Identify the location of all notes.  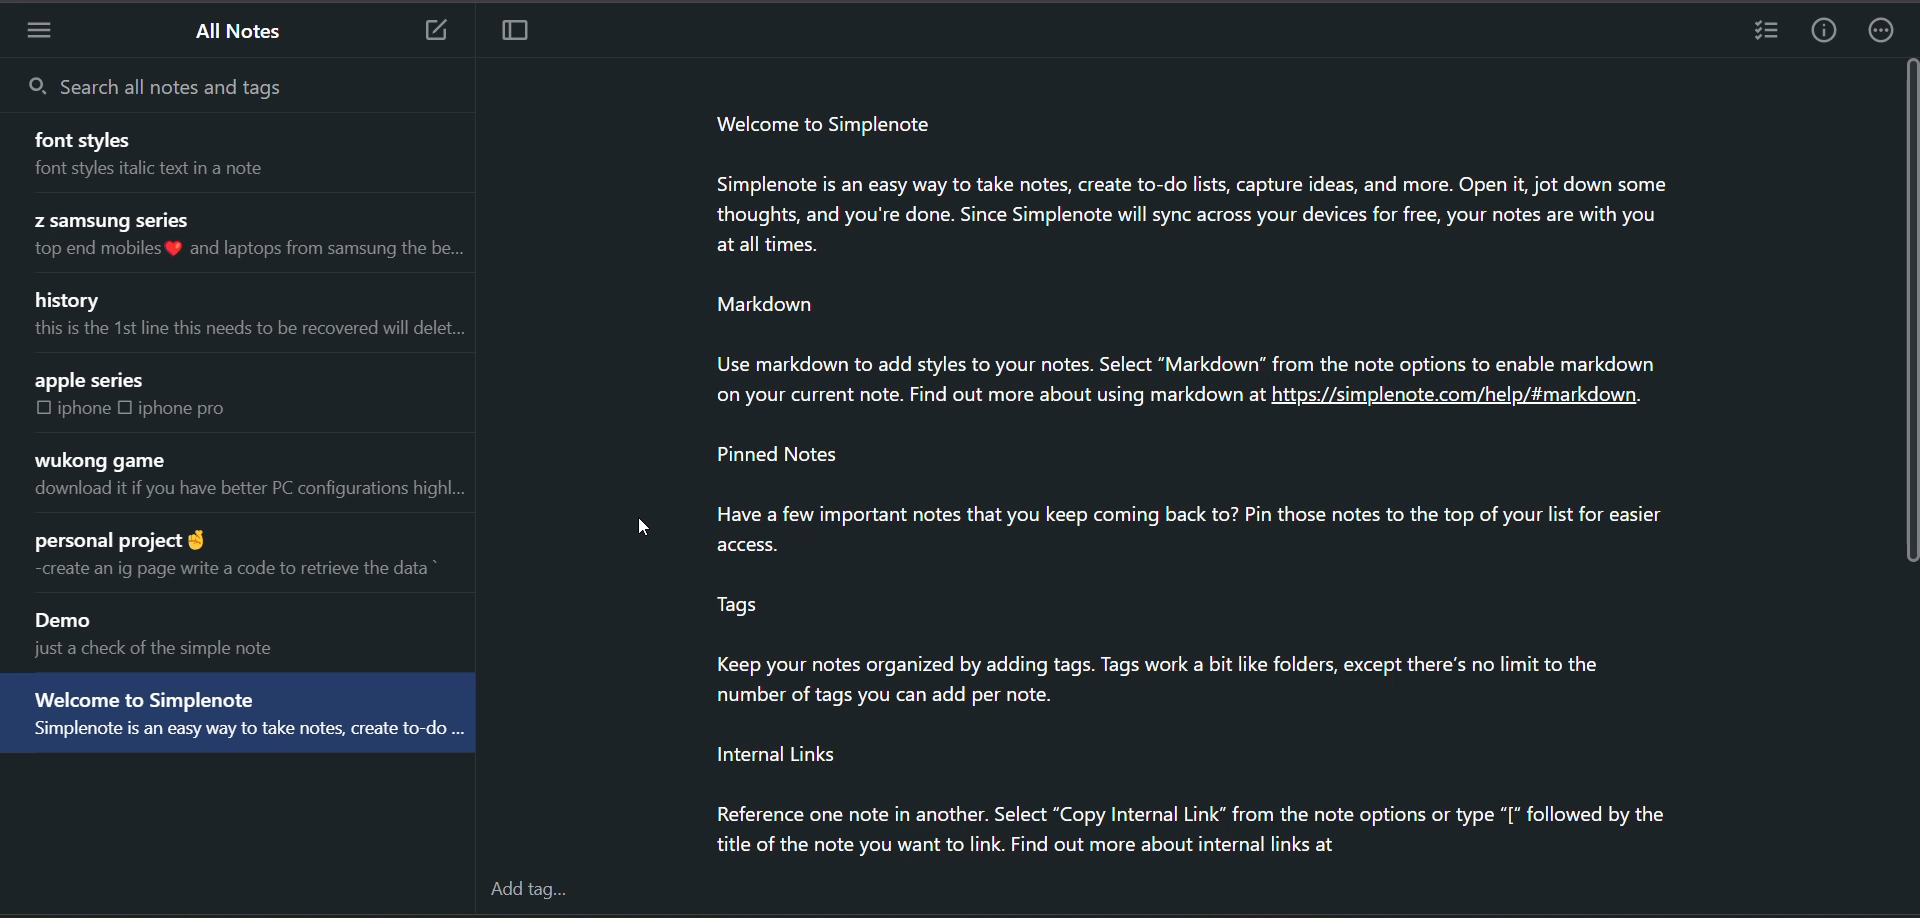
(241, 33).